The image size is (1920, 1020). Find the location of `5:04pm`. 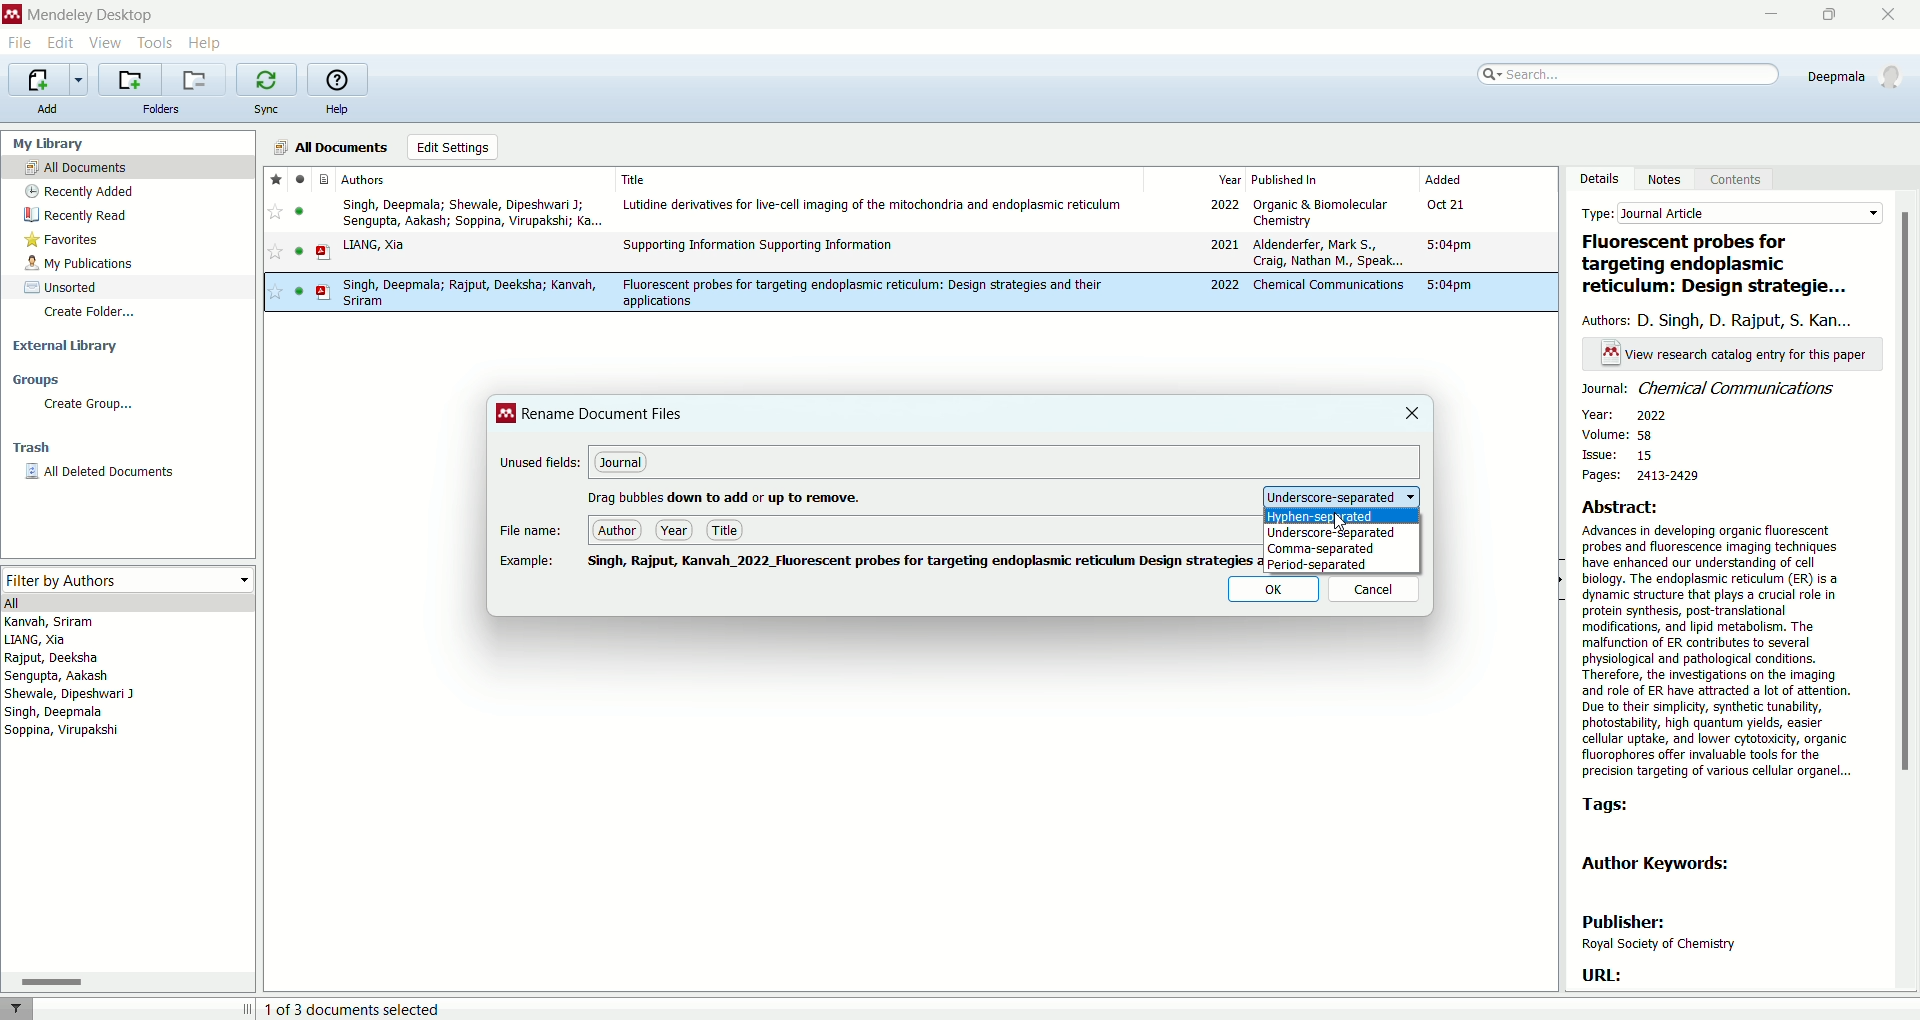

5:04pm is located at coordinates (1449, 245).